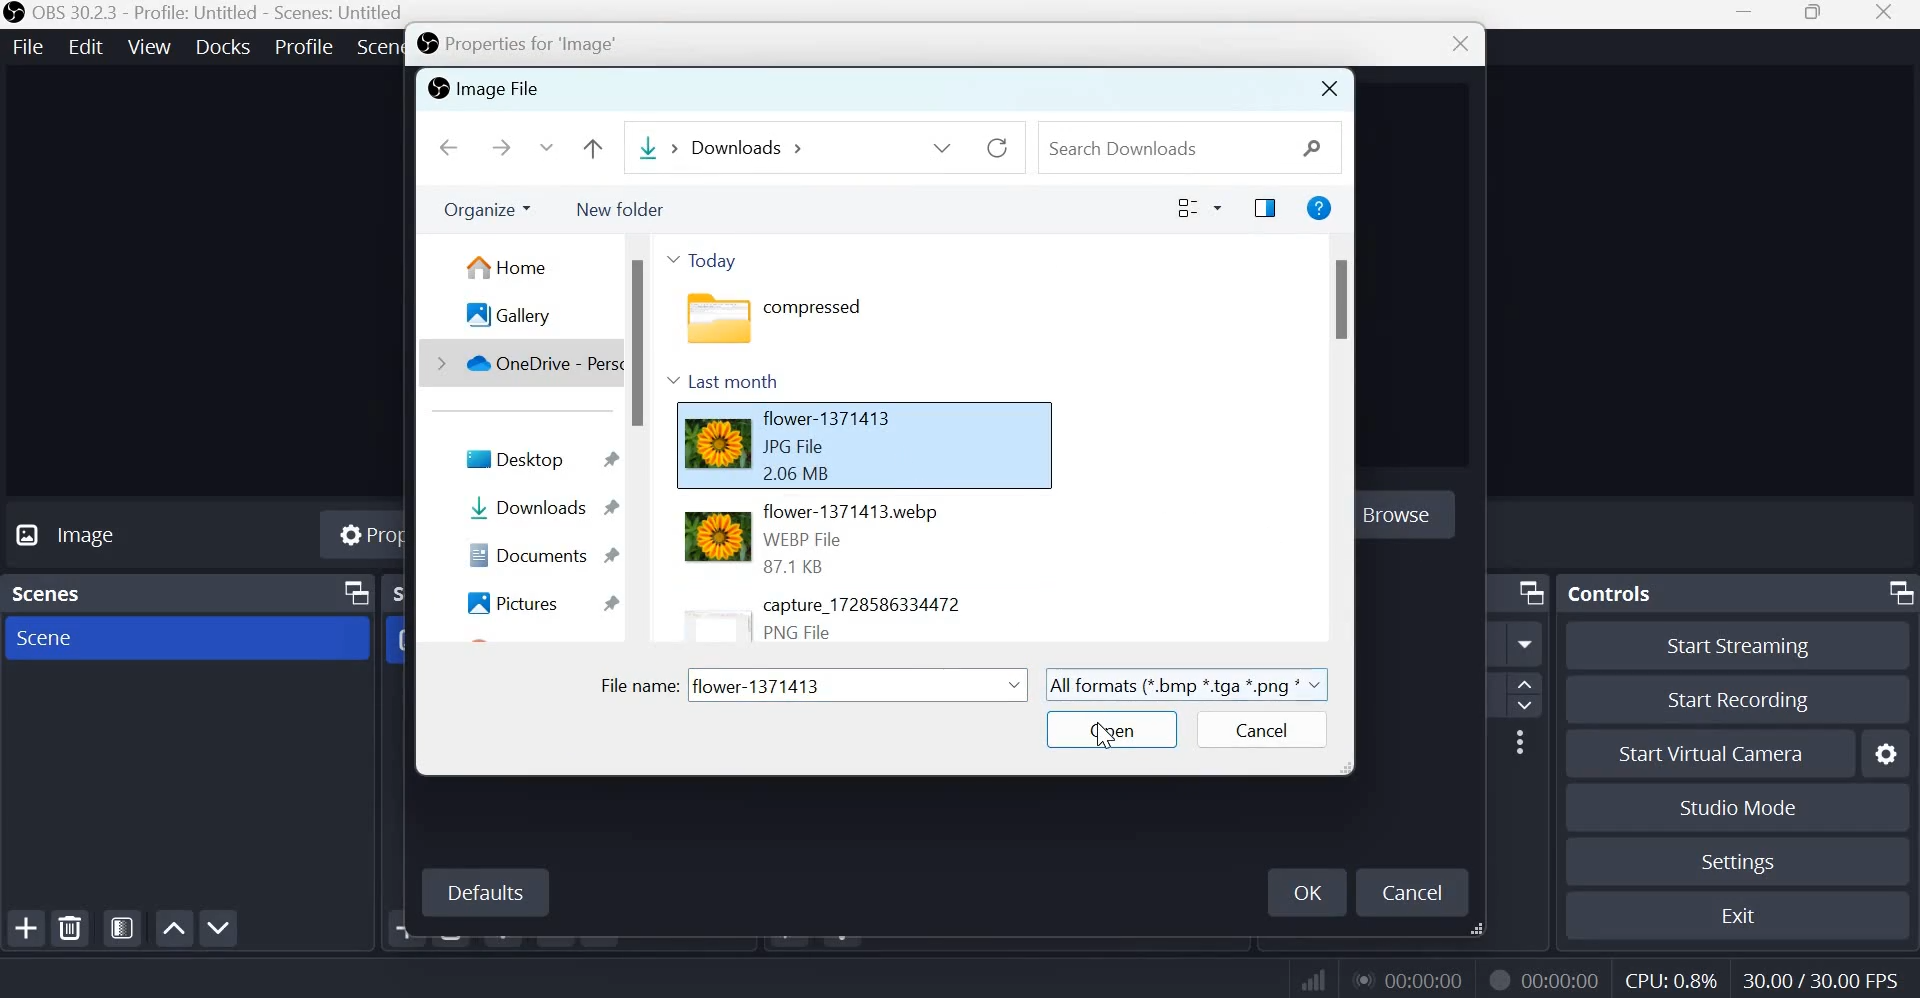 Image resolution: width=1920 pixels, height=998 pixels. What do you see at coordinates (484, 894) in the screenshot?
I see `Defaults` at bounding box center [484, 894].